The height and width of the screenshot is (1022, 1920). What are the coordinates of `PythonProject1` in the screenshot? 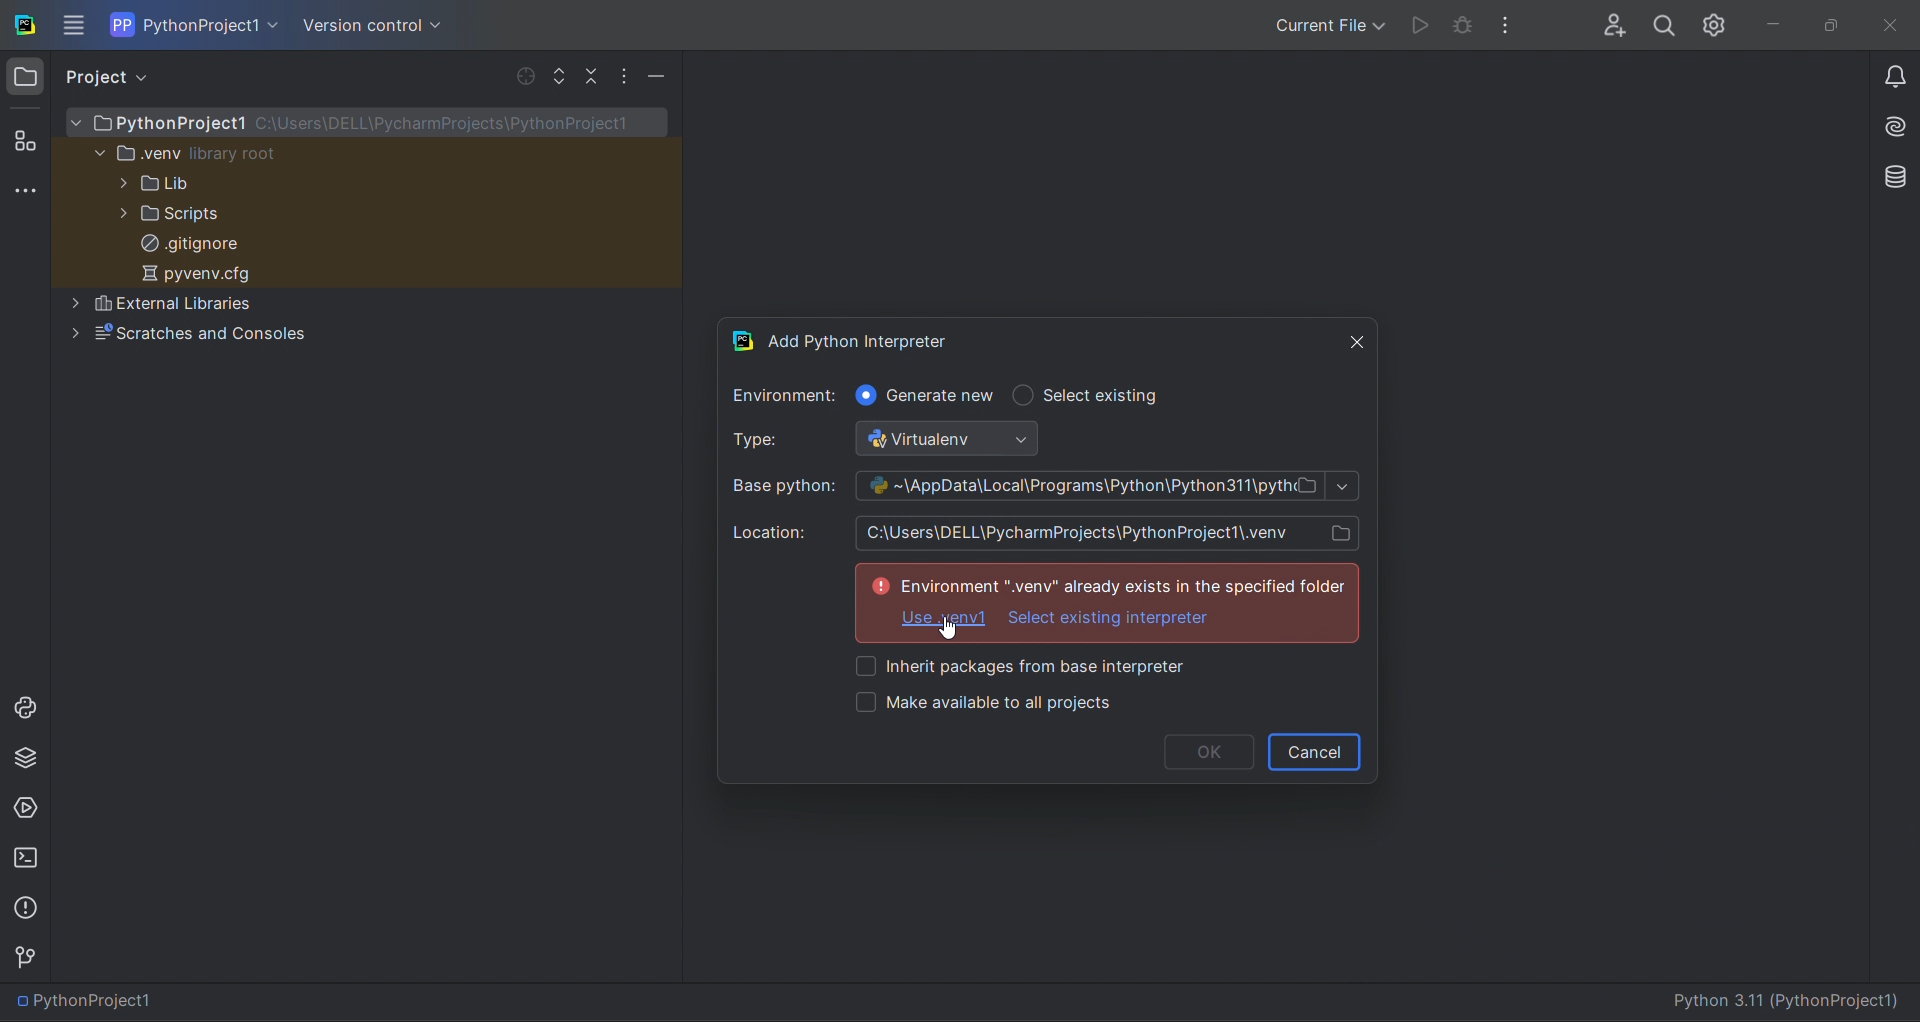 It's located at (91, 1002).